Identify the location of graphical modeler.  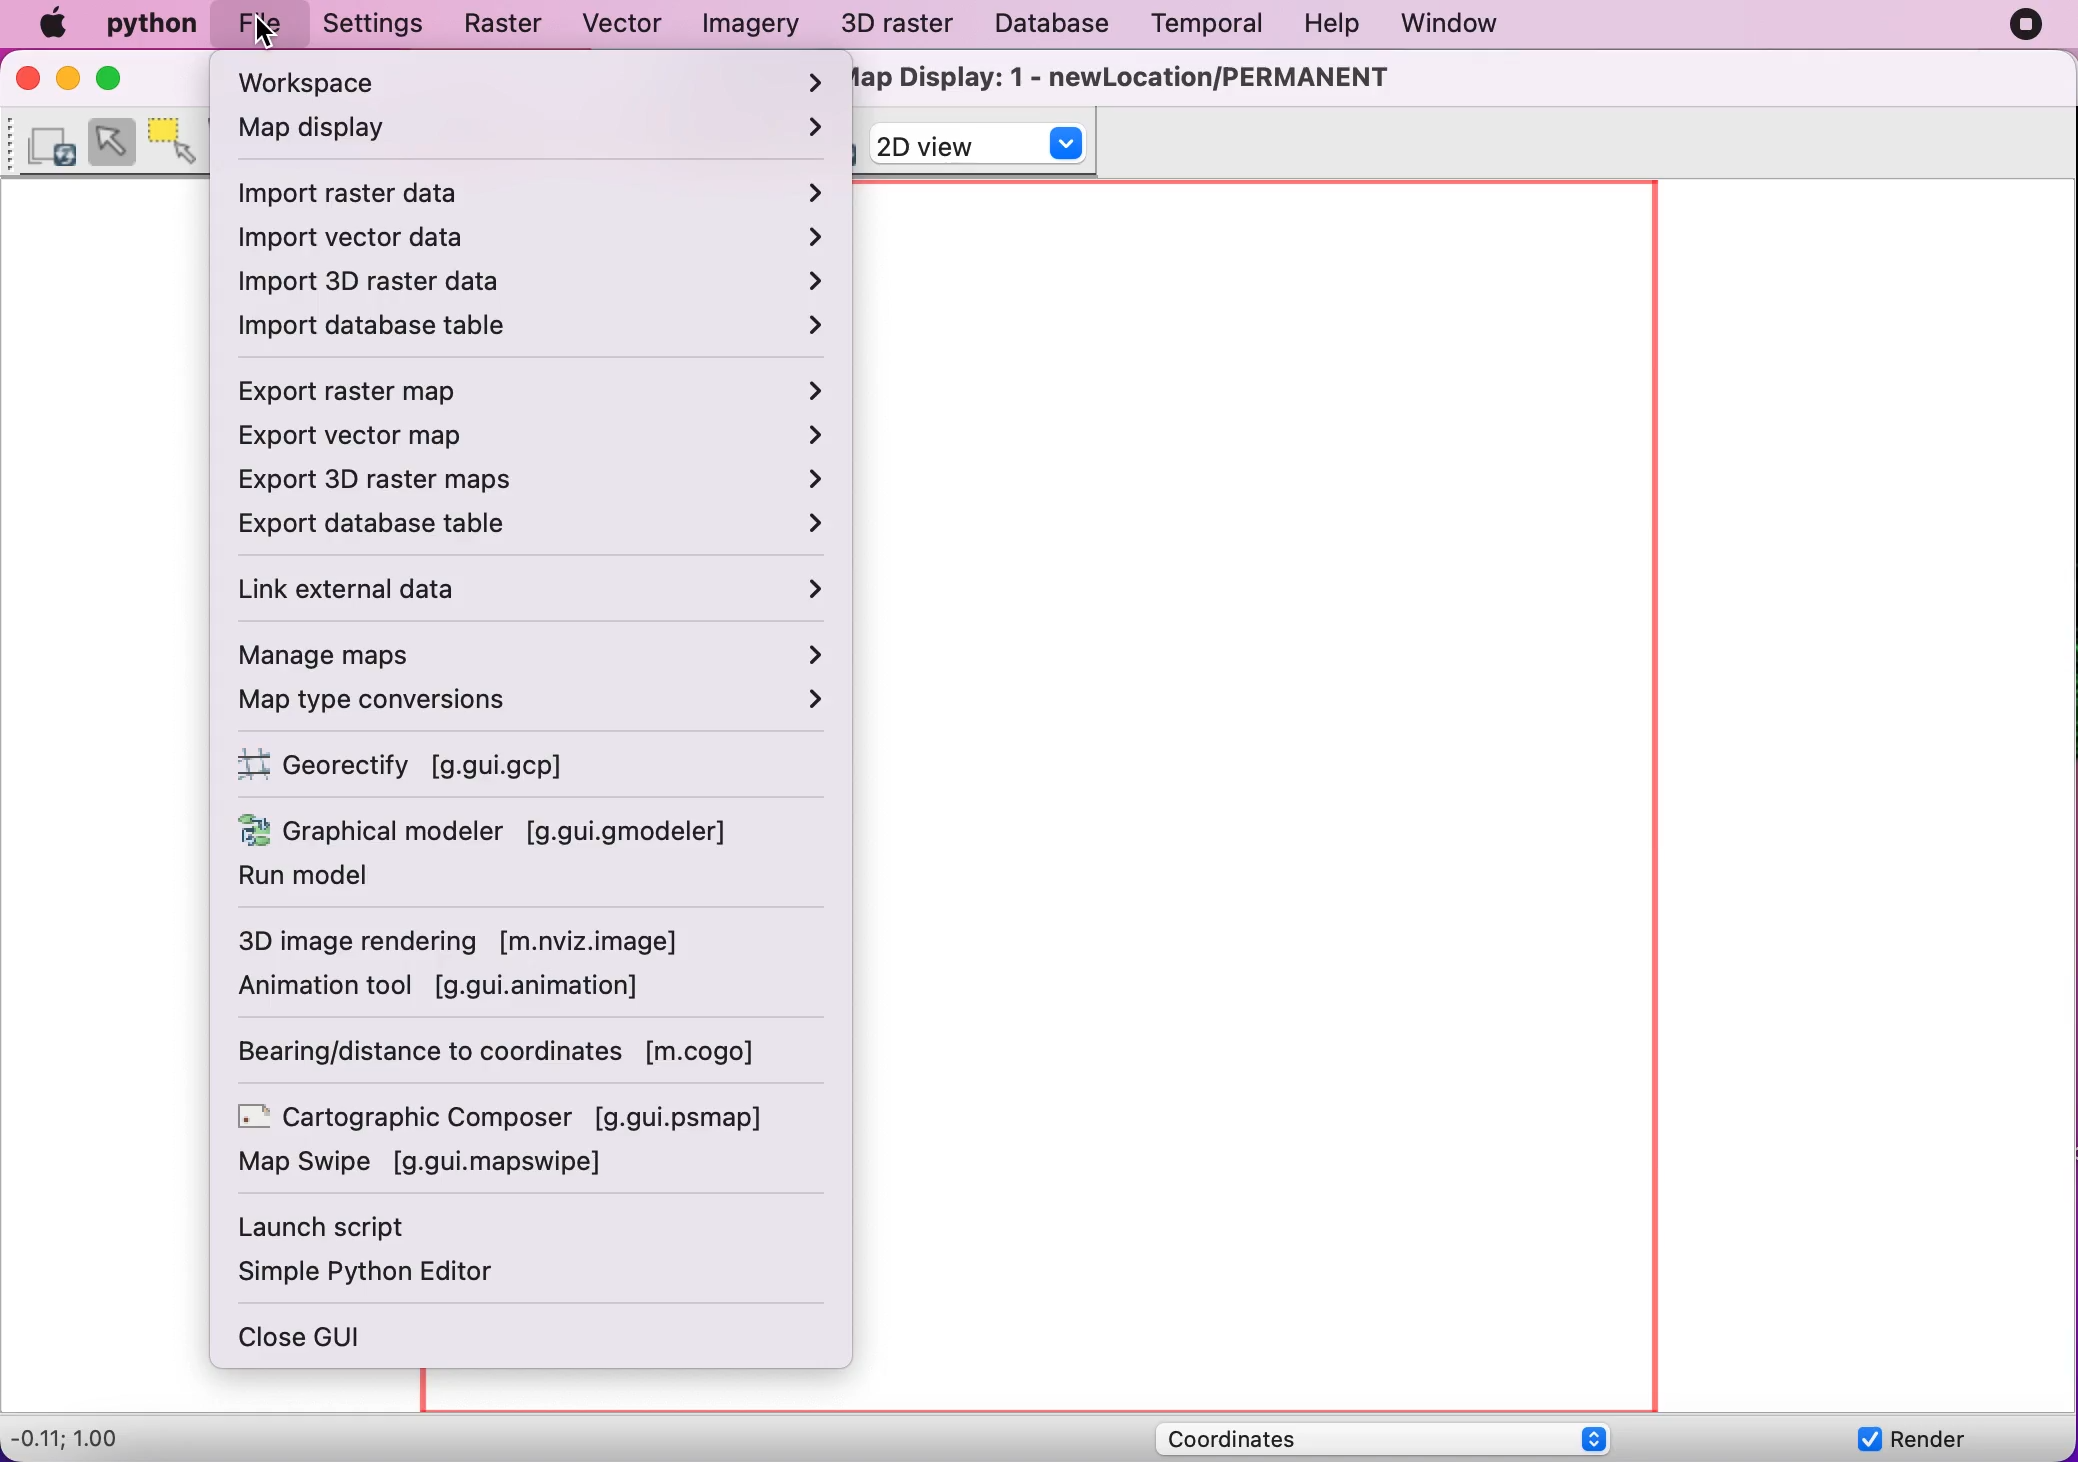
(491, 832).